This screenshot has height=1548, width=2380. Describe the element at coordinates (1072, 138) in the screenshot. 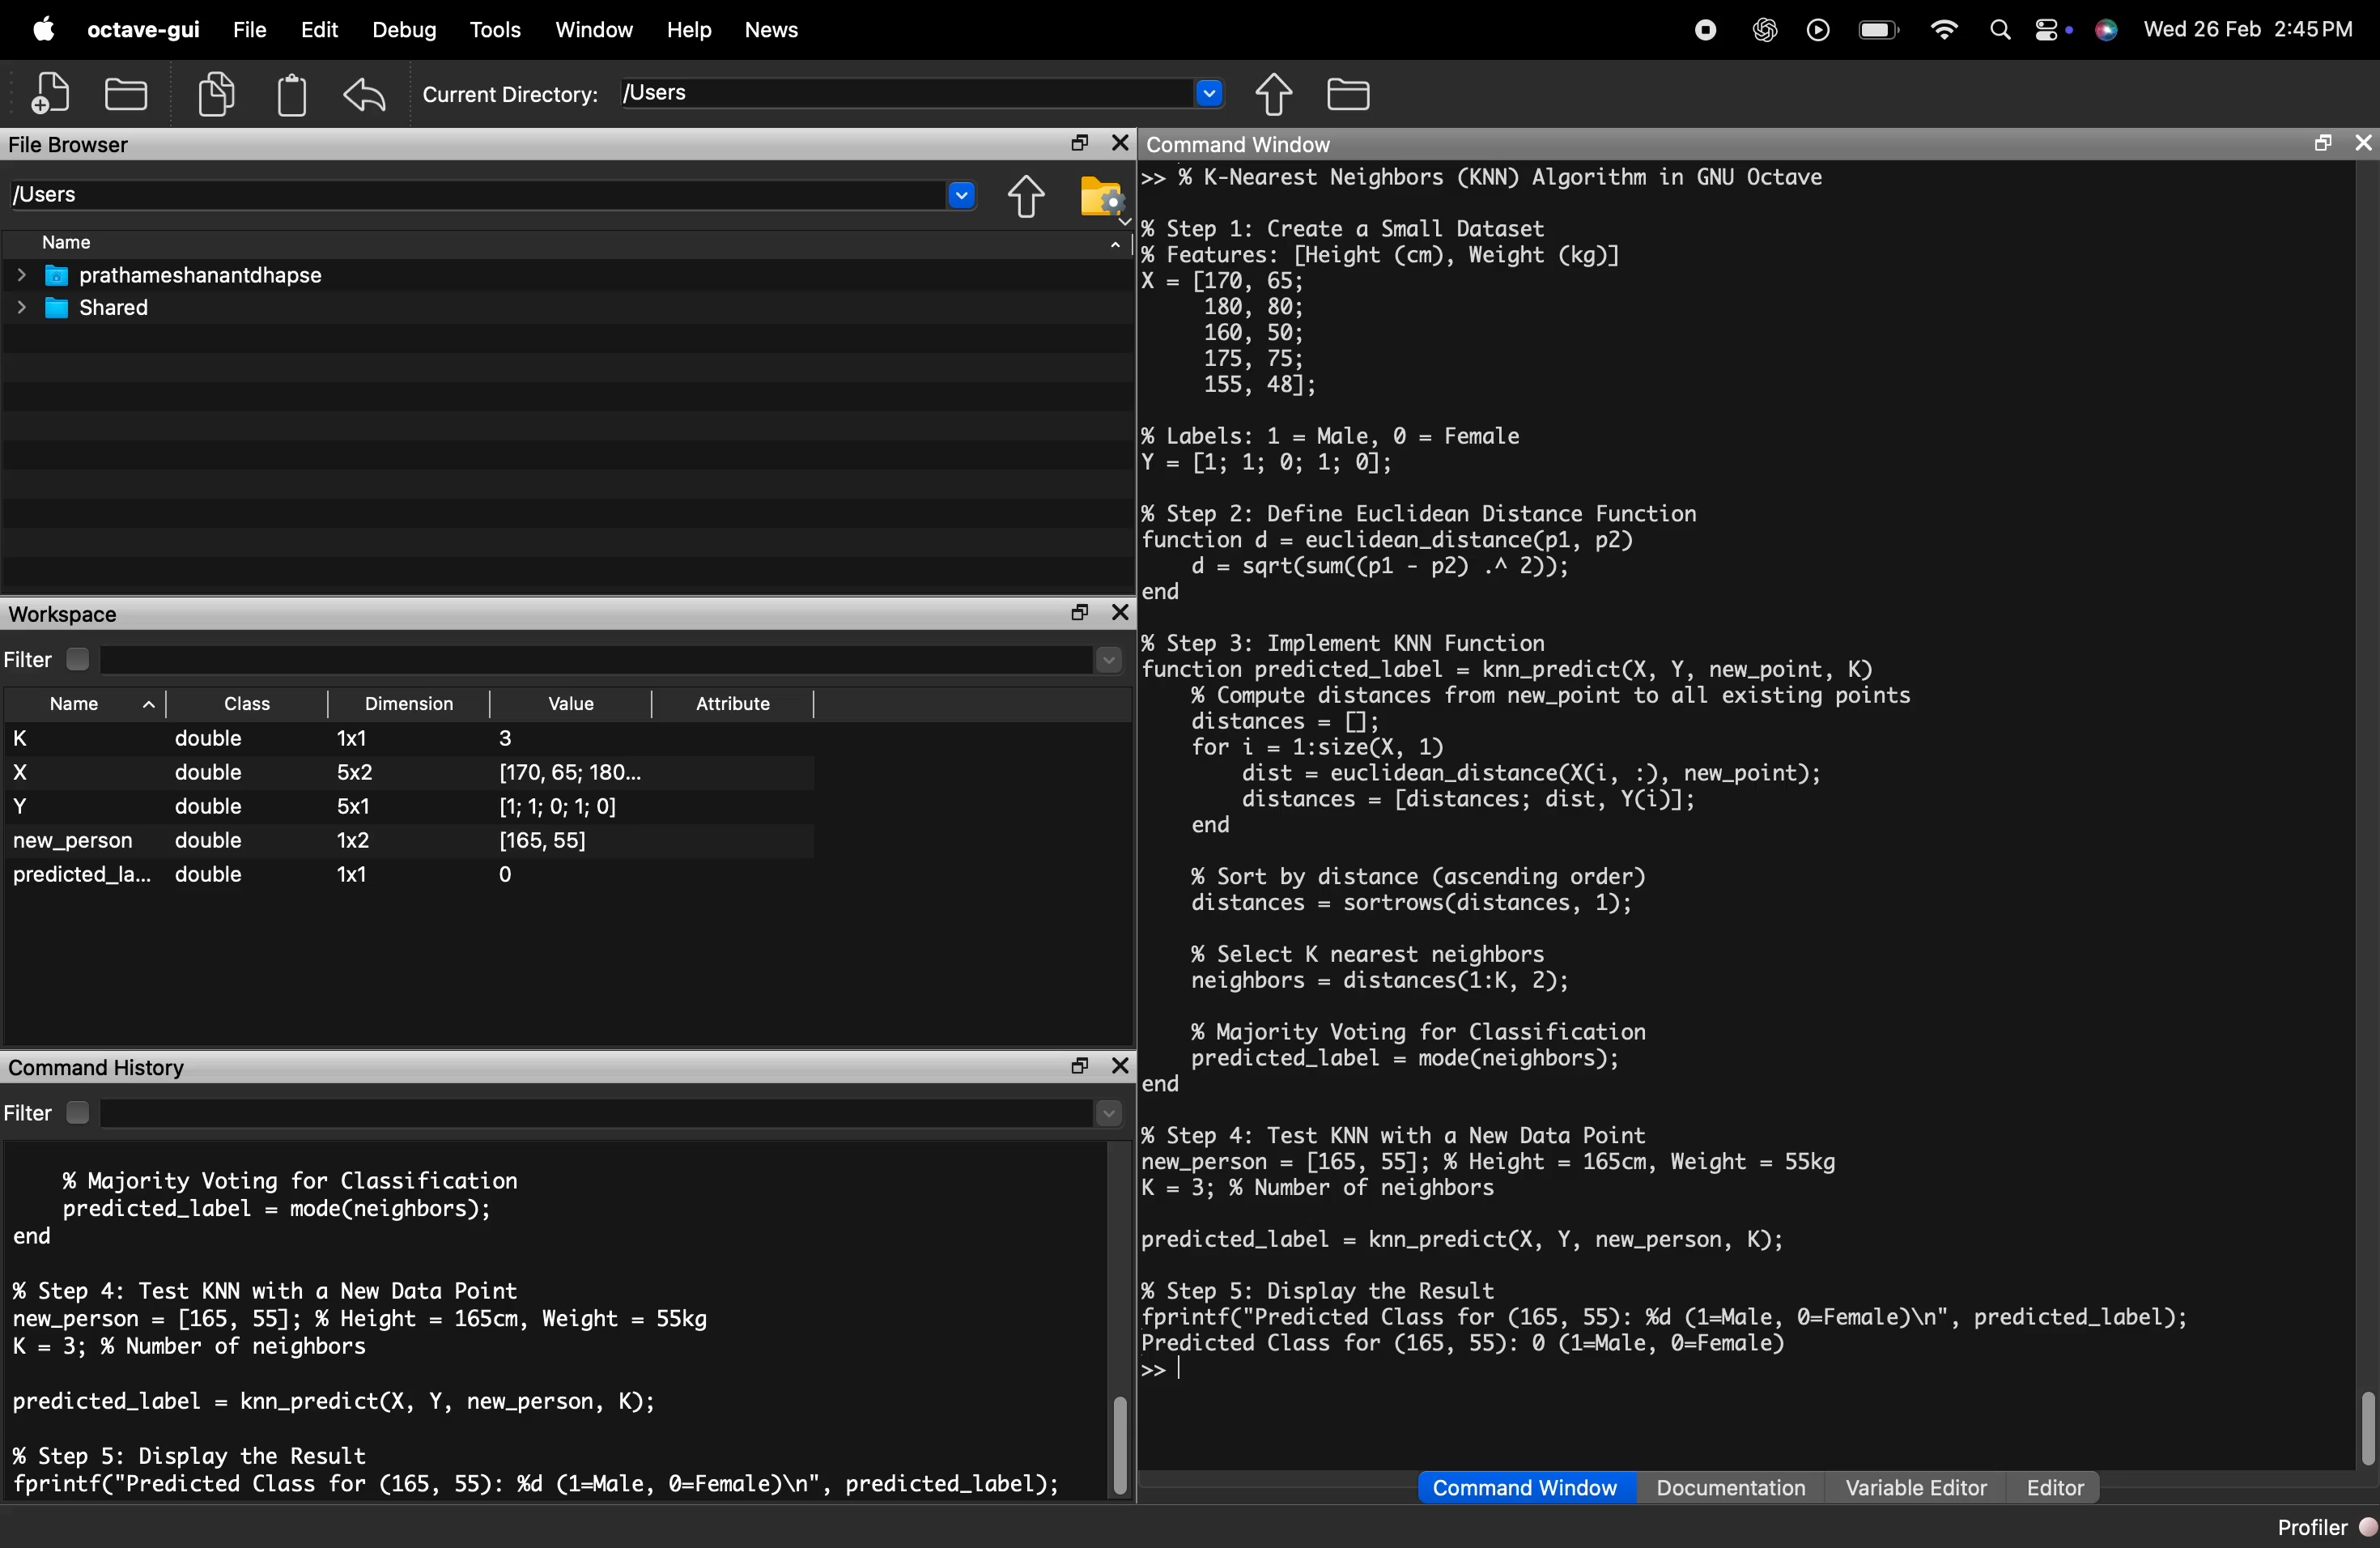

I see `maximise` at that location.